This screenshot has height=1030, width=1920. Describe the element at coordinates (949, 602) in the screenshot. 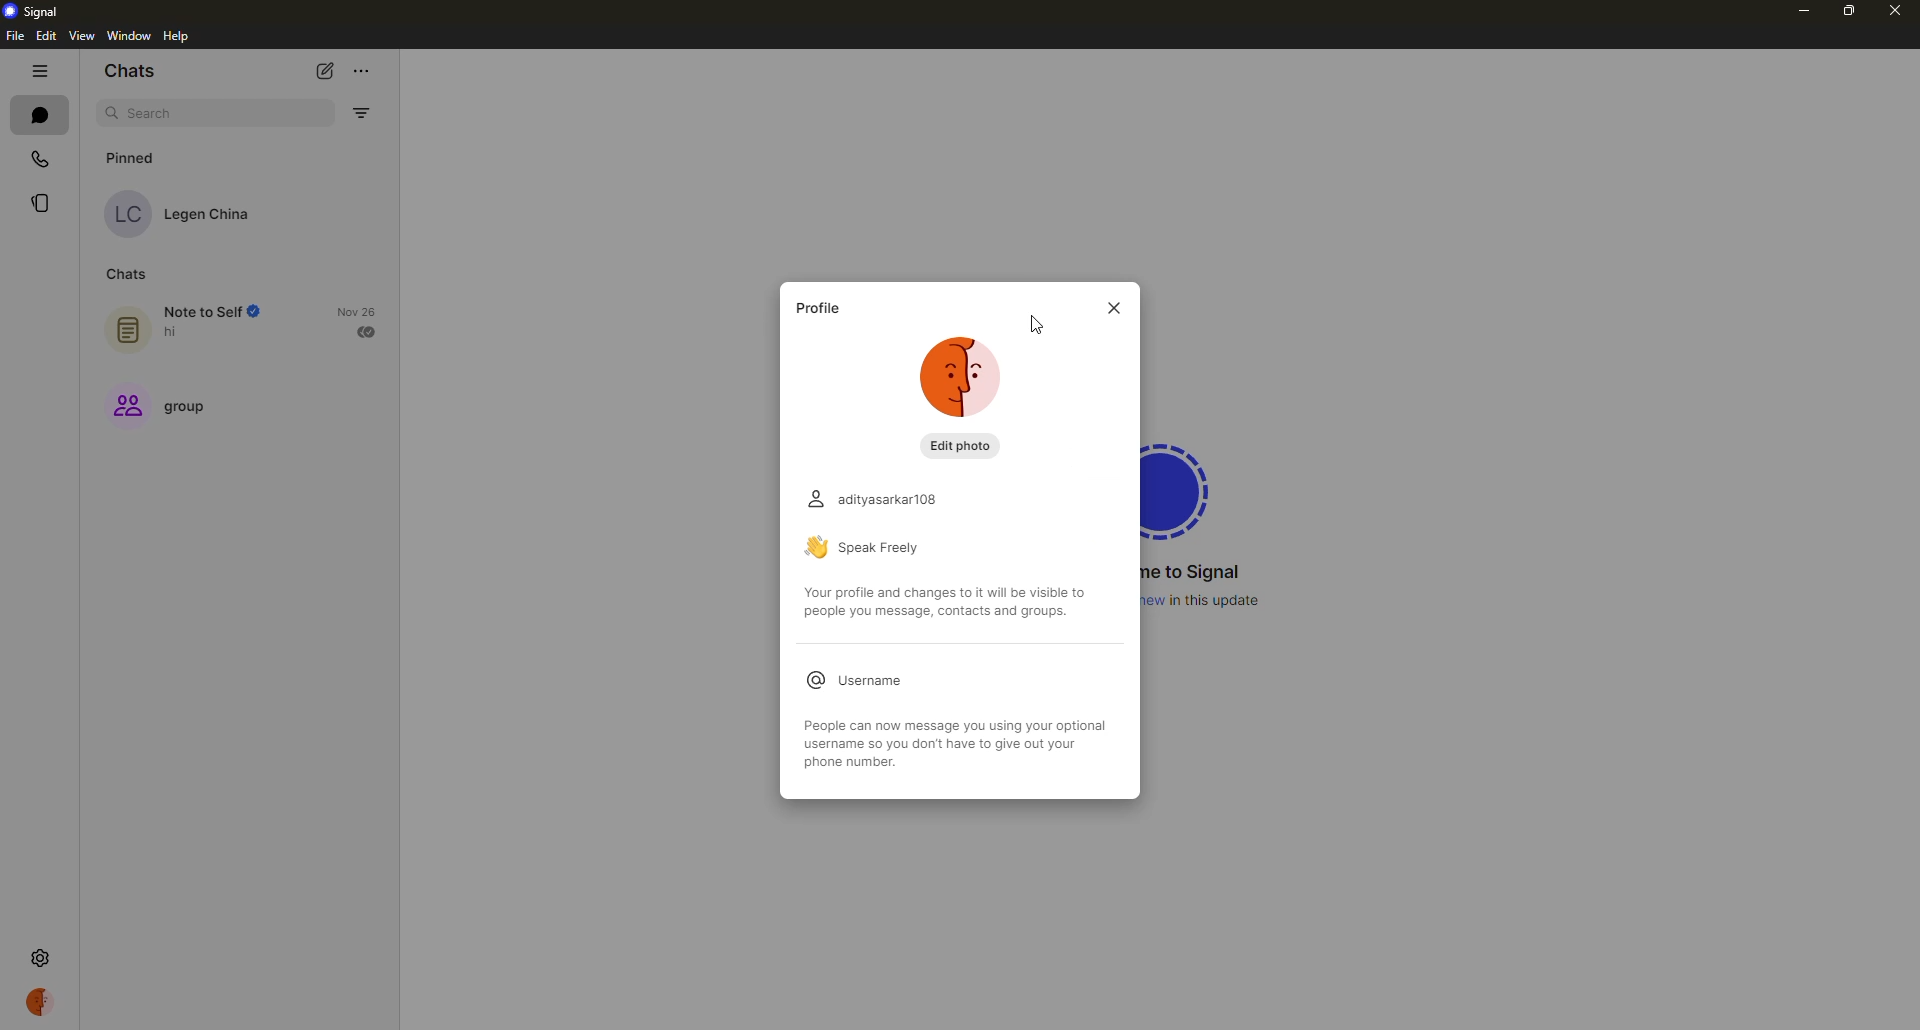

I see `information about profile` at that location.